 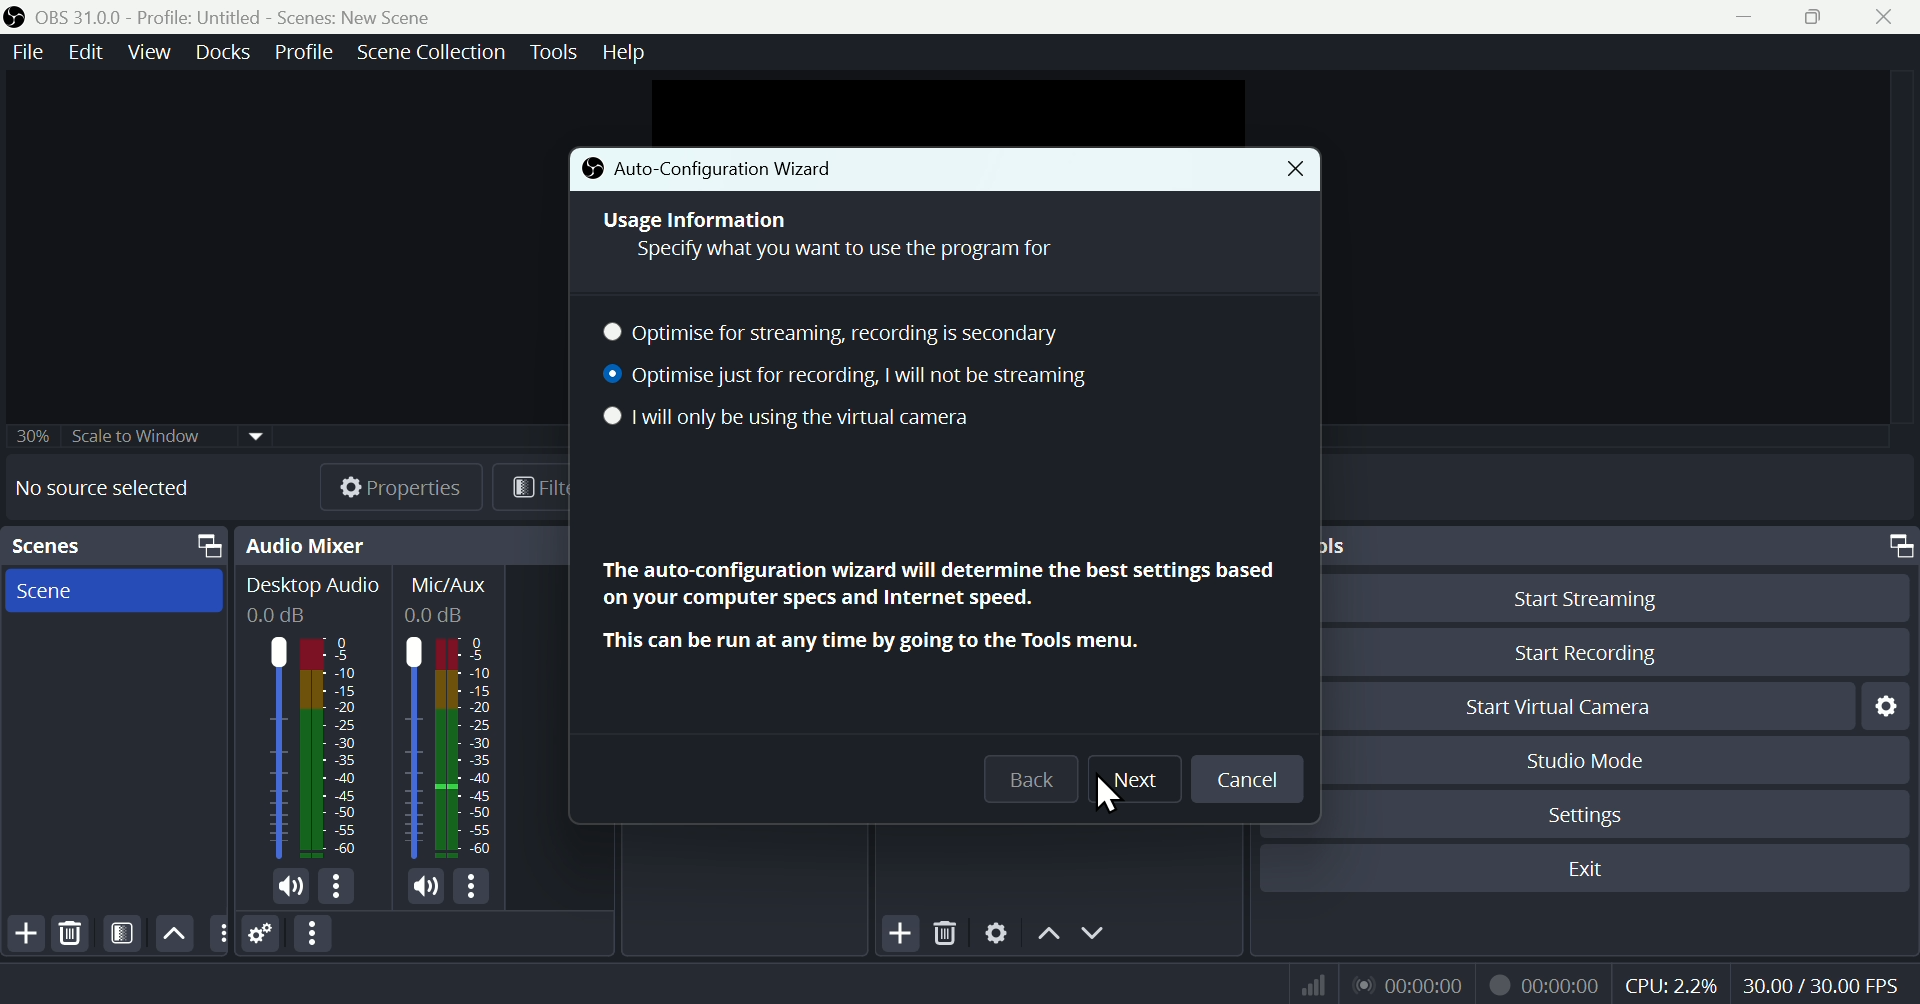 What do you see at coordinates (167, 434) in the screenshot?
I see `30% scale widow ` at bounding box center [167, 434].